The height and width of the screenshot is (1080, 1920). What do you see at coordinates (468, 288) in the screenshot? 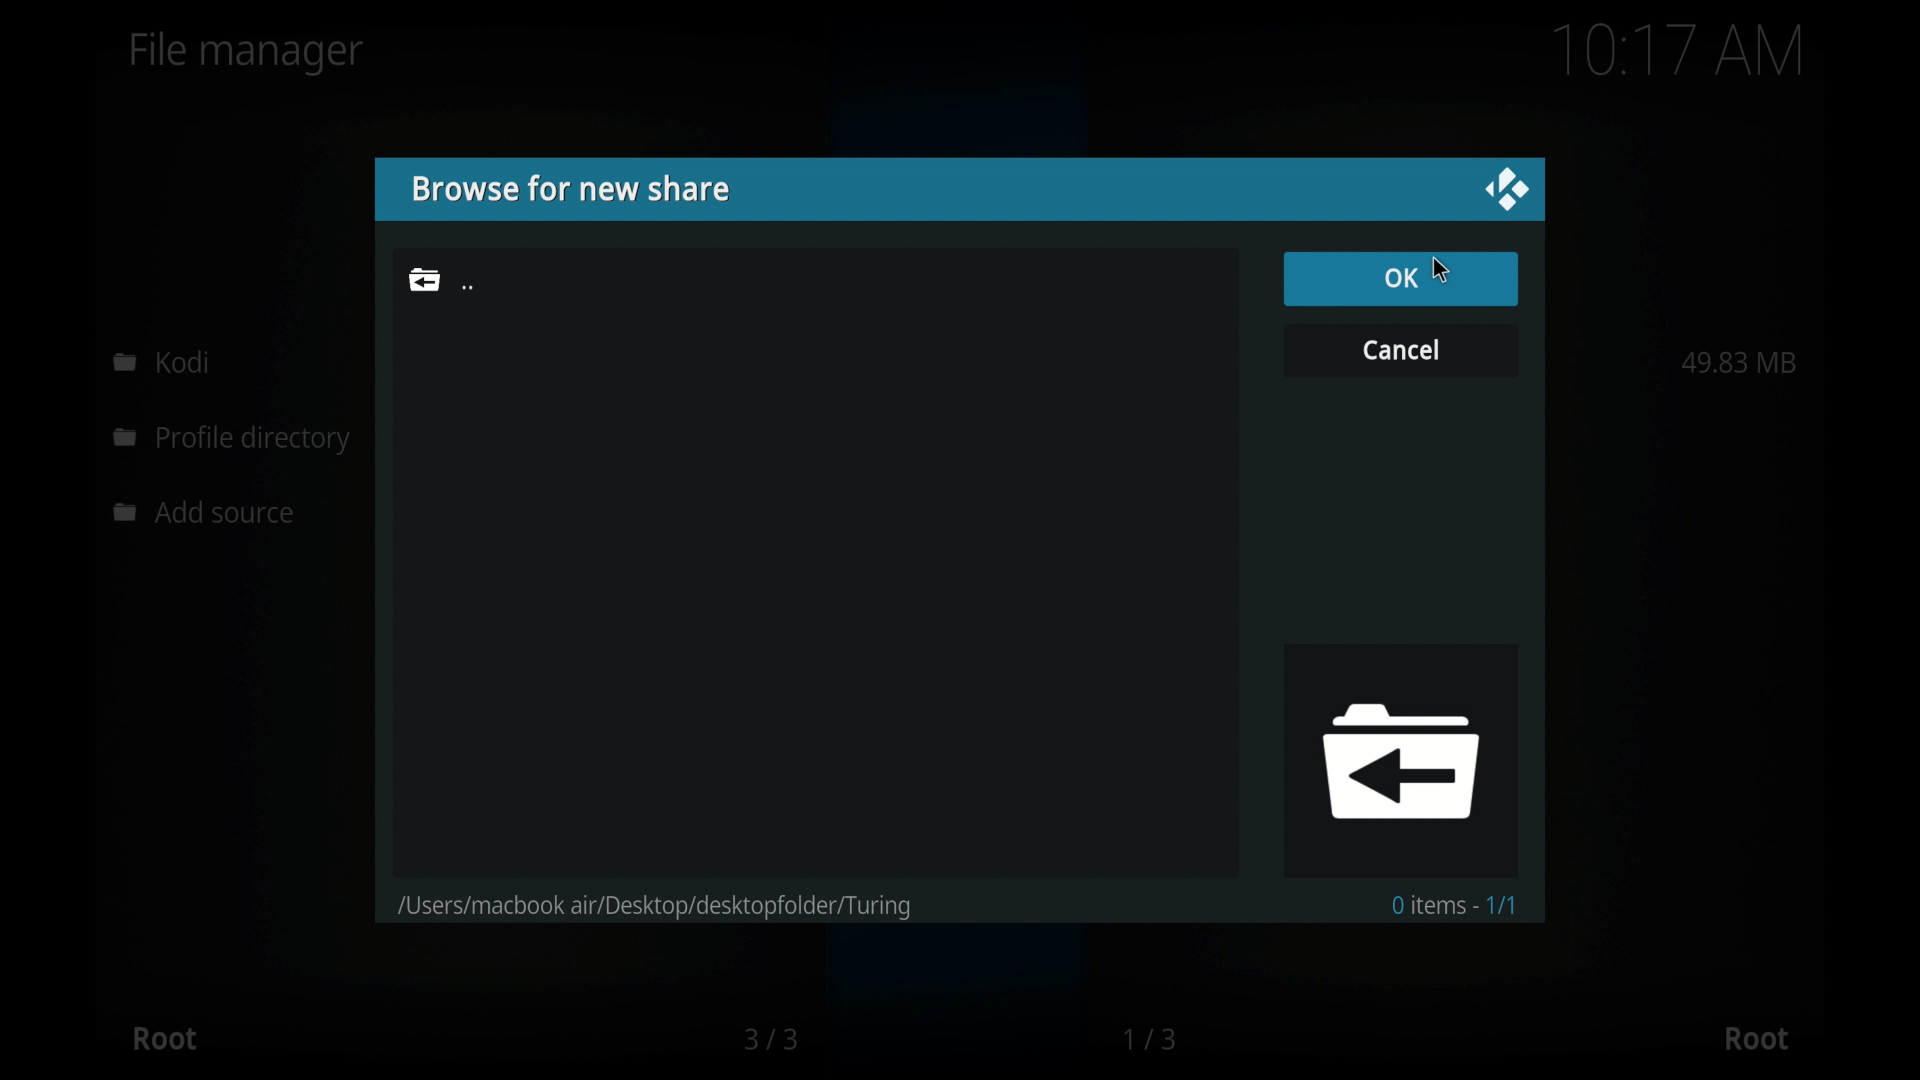
I see `dots icon` at bounding box center [468, 288].